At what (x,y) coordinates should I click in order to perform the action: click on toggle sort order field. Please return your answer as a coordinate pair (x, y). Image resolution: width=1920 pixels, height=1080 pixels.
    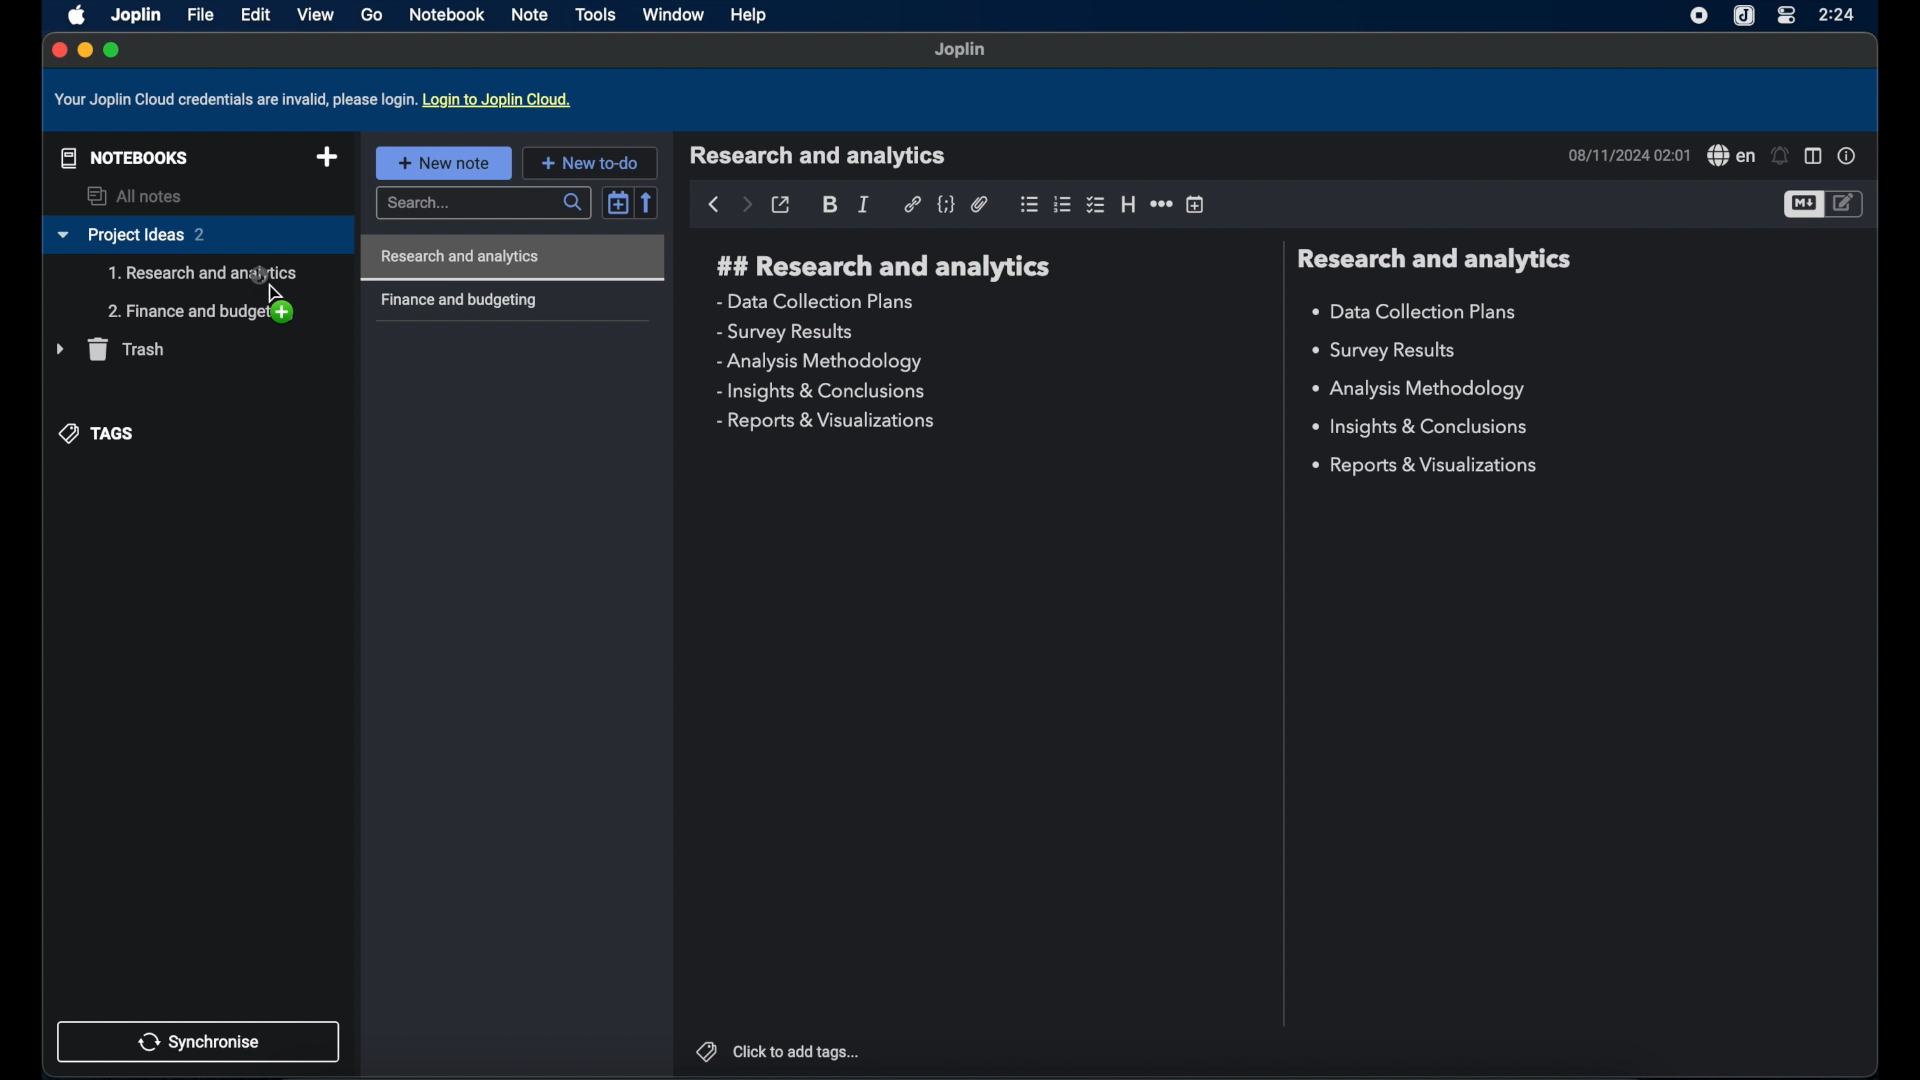
    Looking at the image, I should click on (618, 201).